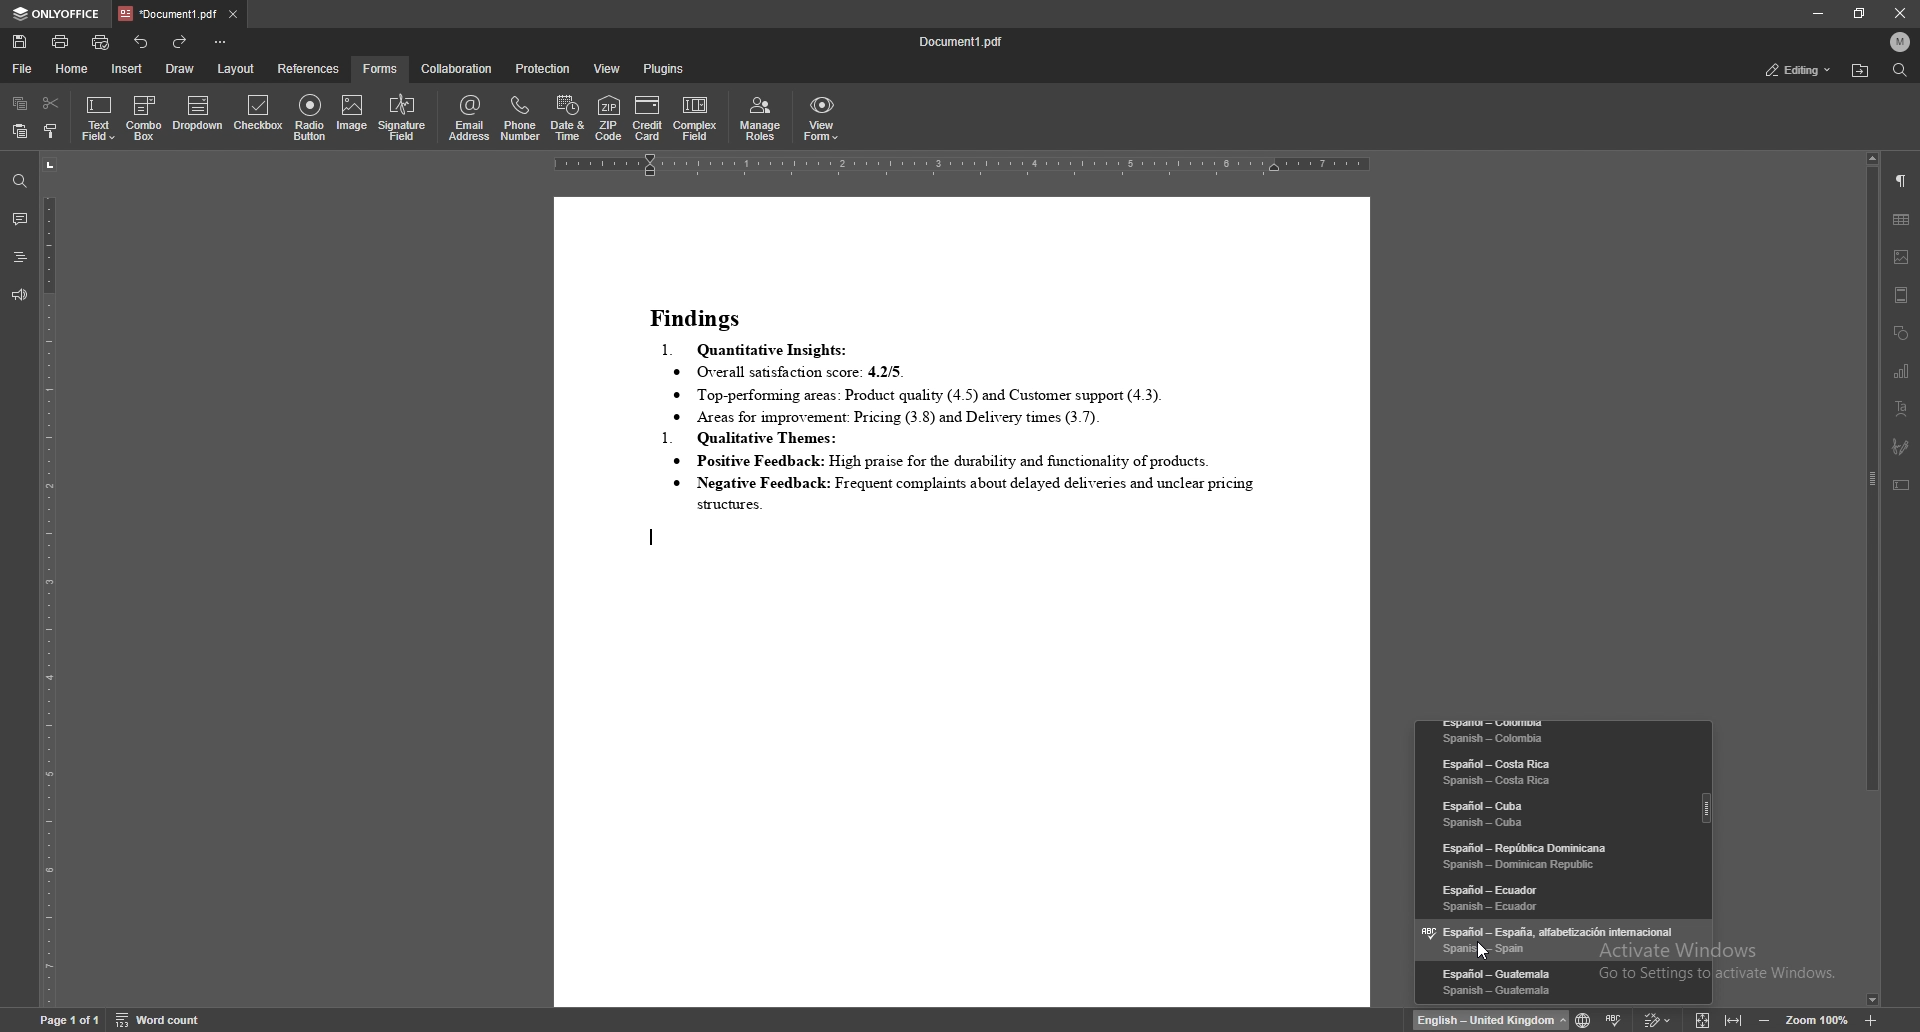  I want to click on text art, so click(1902, 408).